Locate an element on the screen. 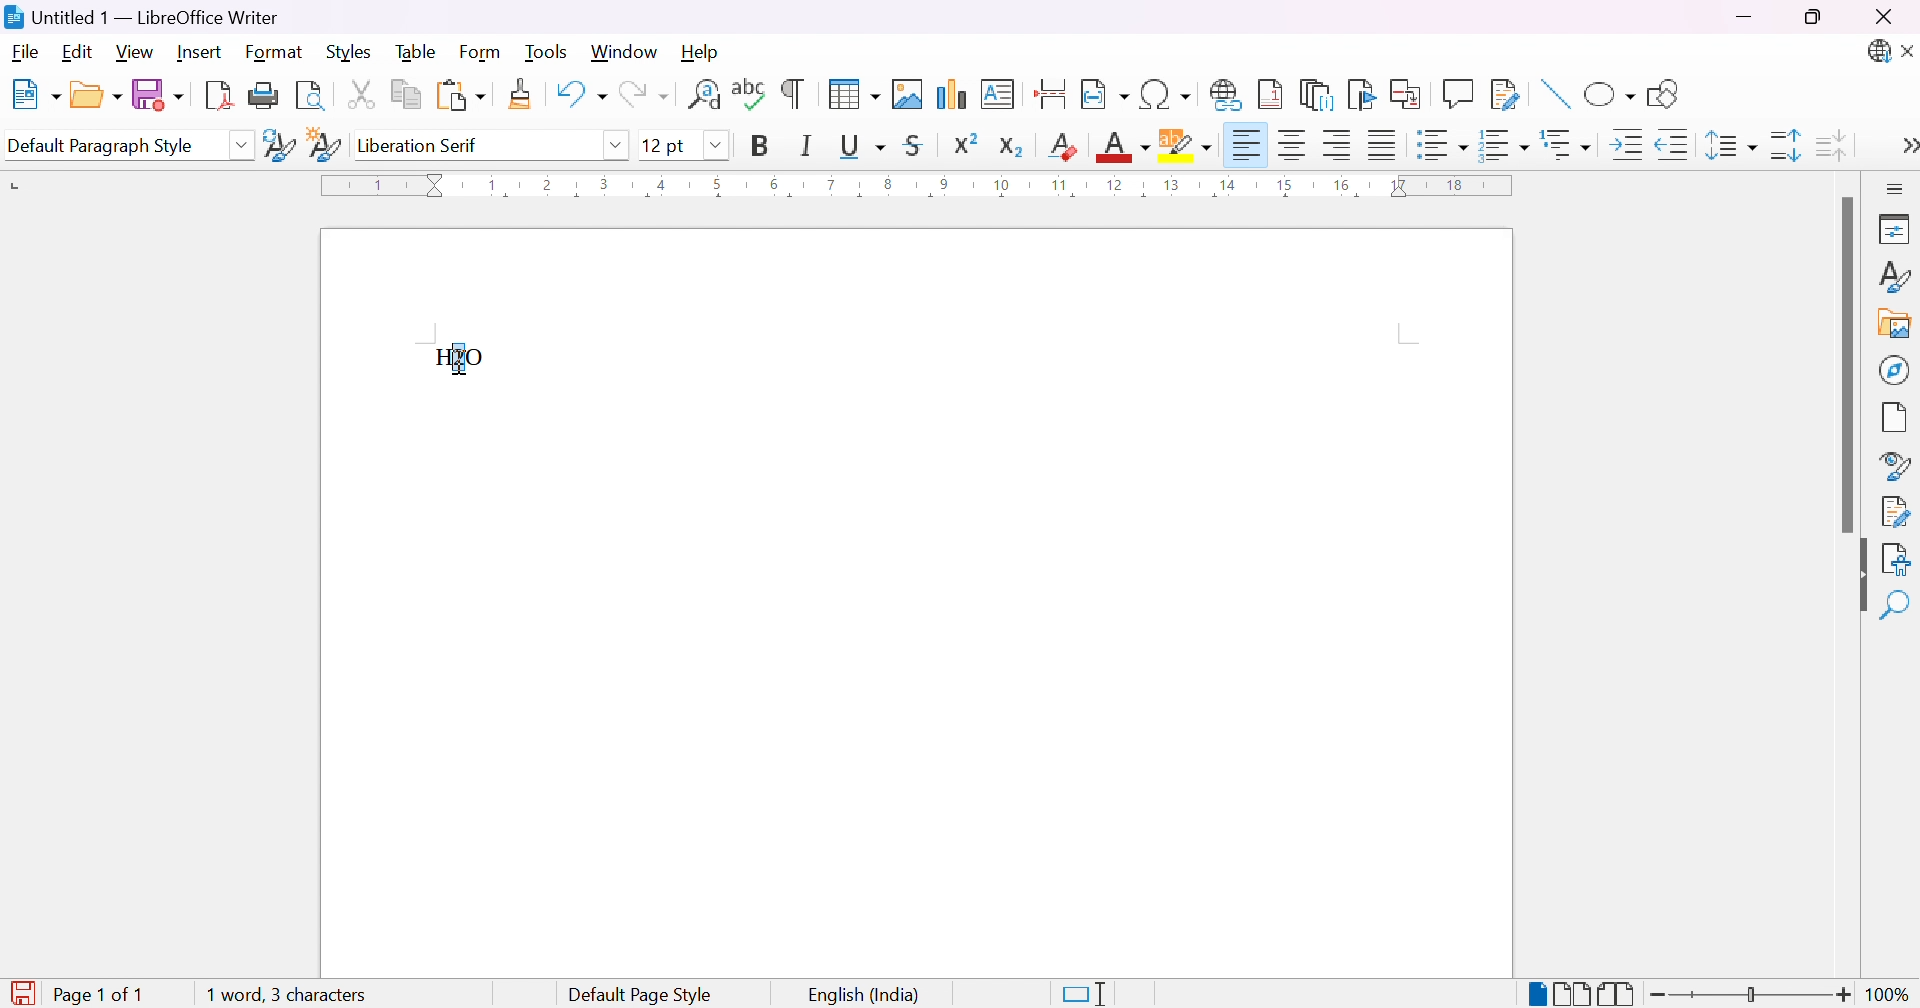 The image size is (1920, 1008).  is located at coordinates (793, 94).